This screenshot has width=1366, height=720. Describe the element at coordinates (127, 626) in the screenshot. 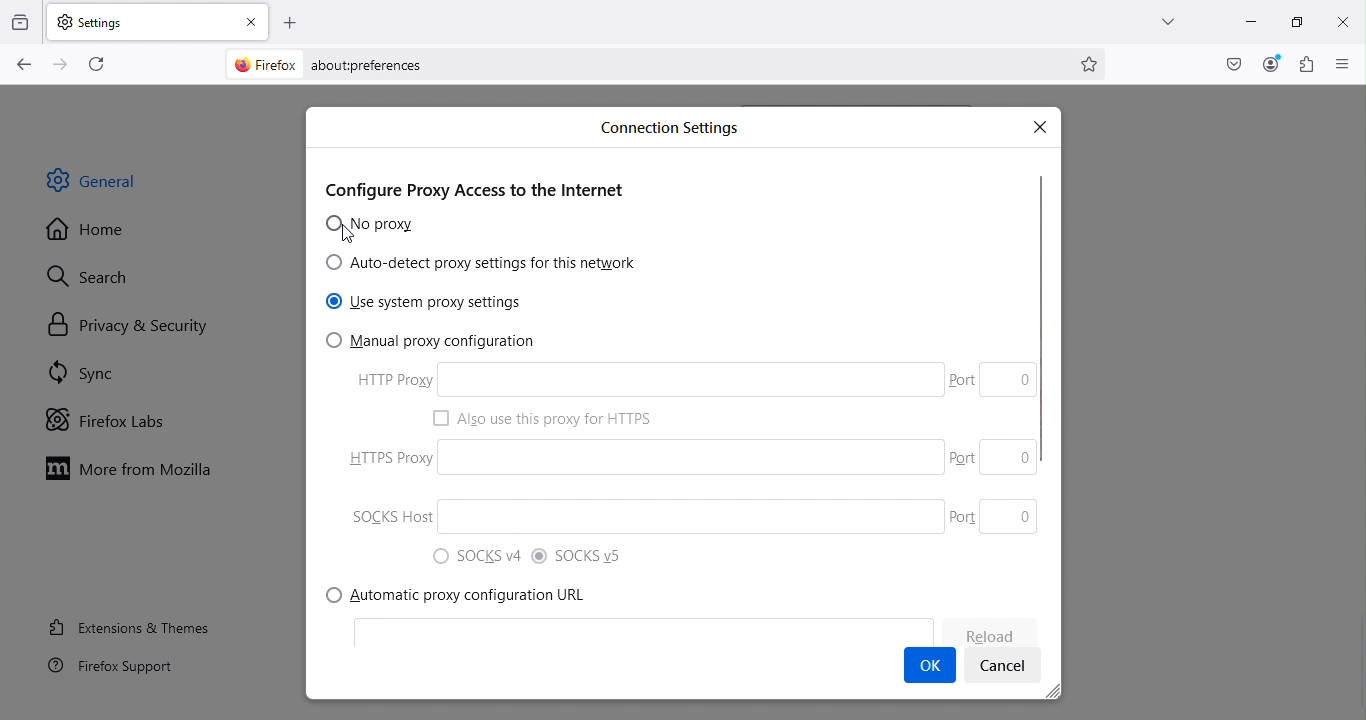

I see `Extensions and themes` at that location.